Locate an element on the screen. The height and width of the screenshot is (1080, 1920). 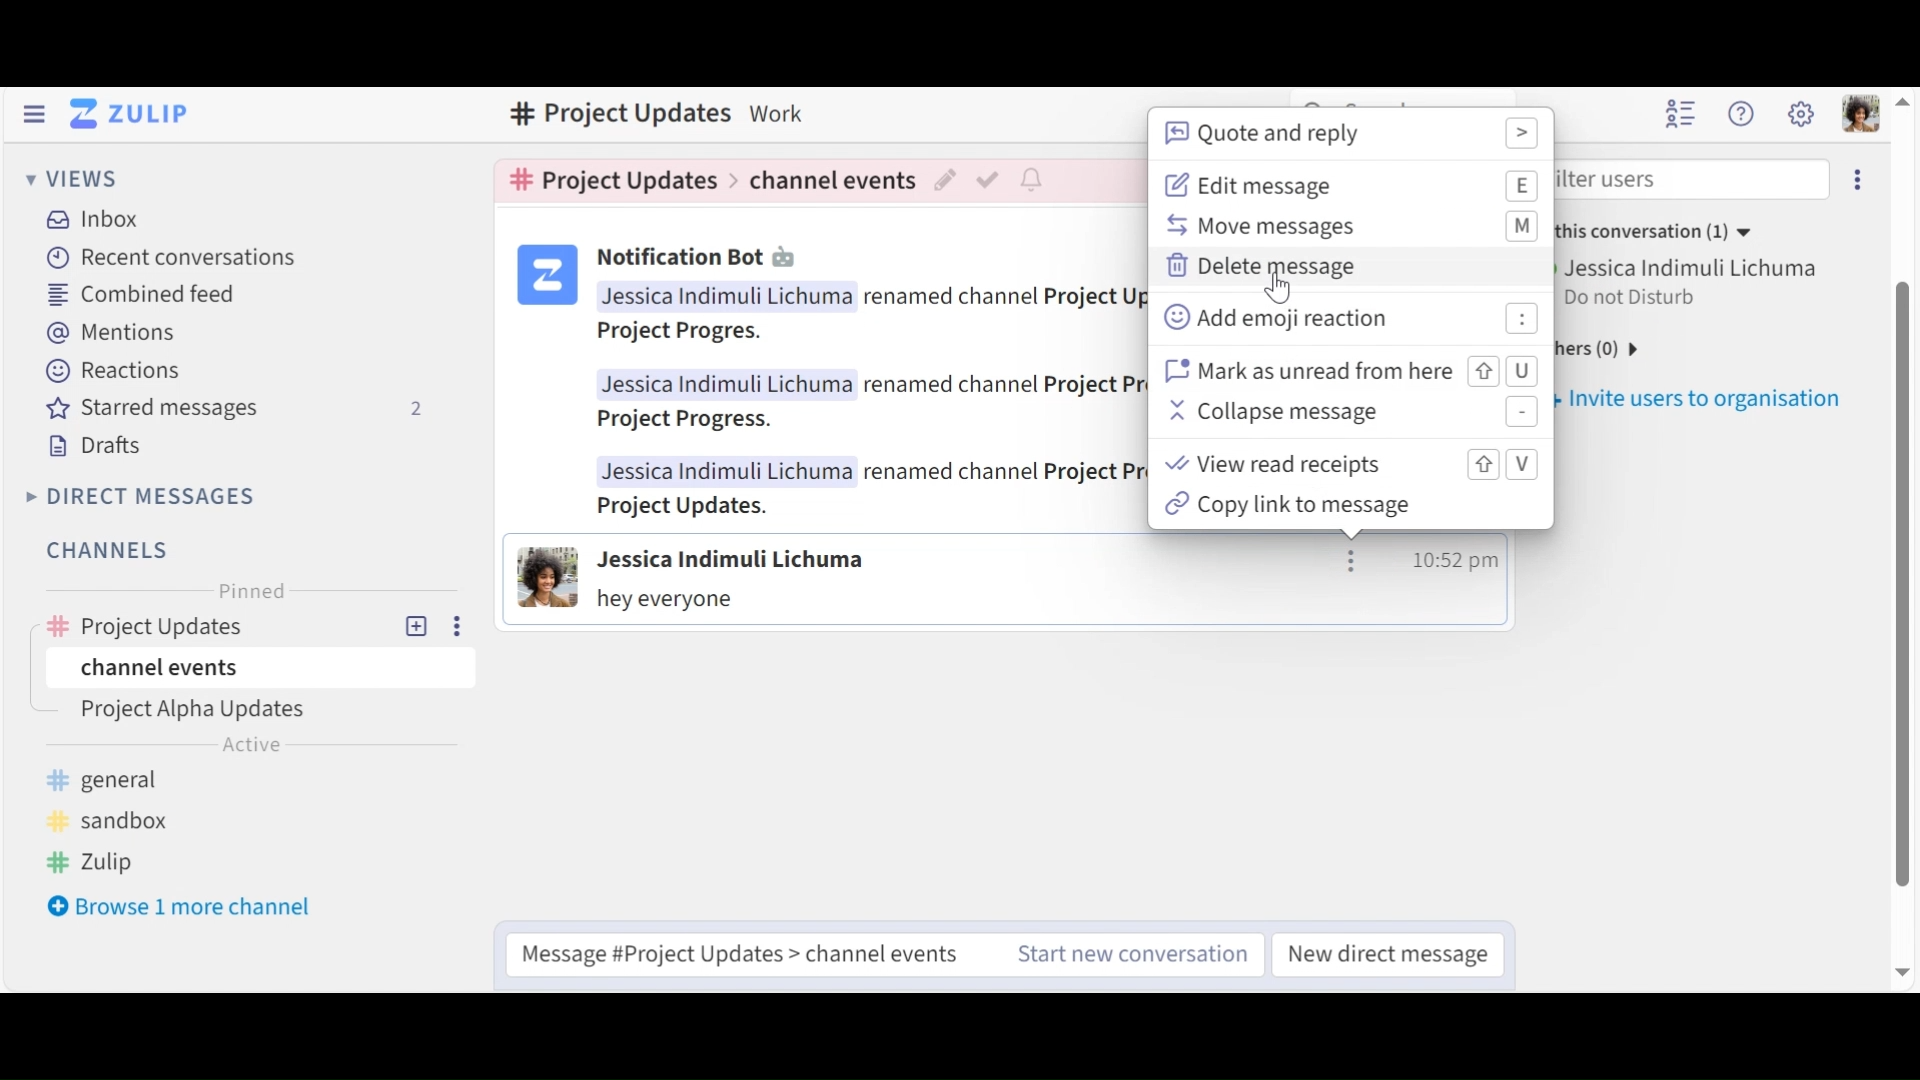
Channel events is located at coordinates (254, 669).